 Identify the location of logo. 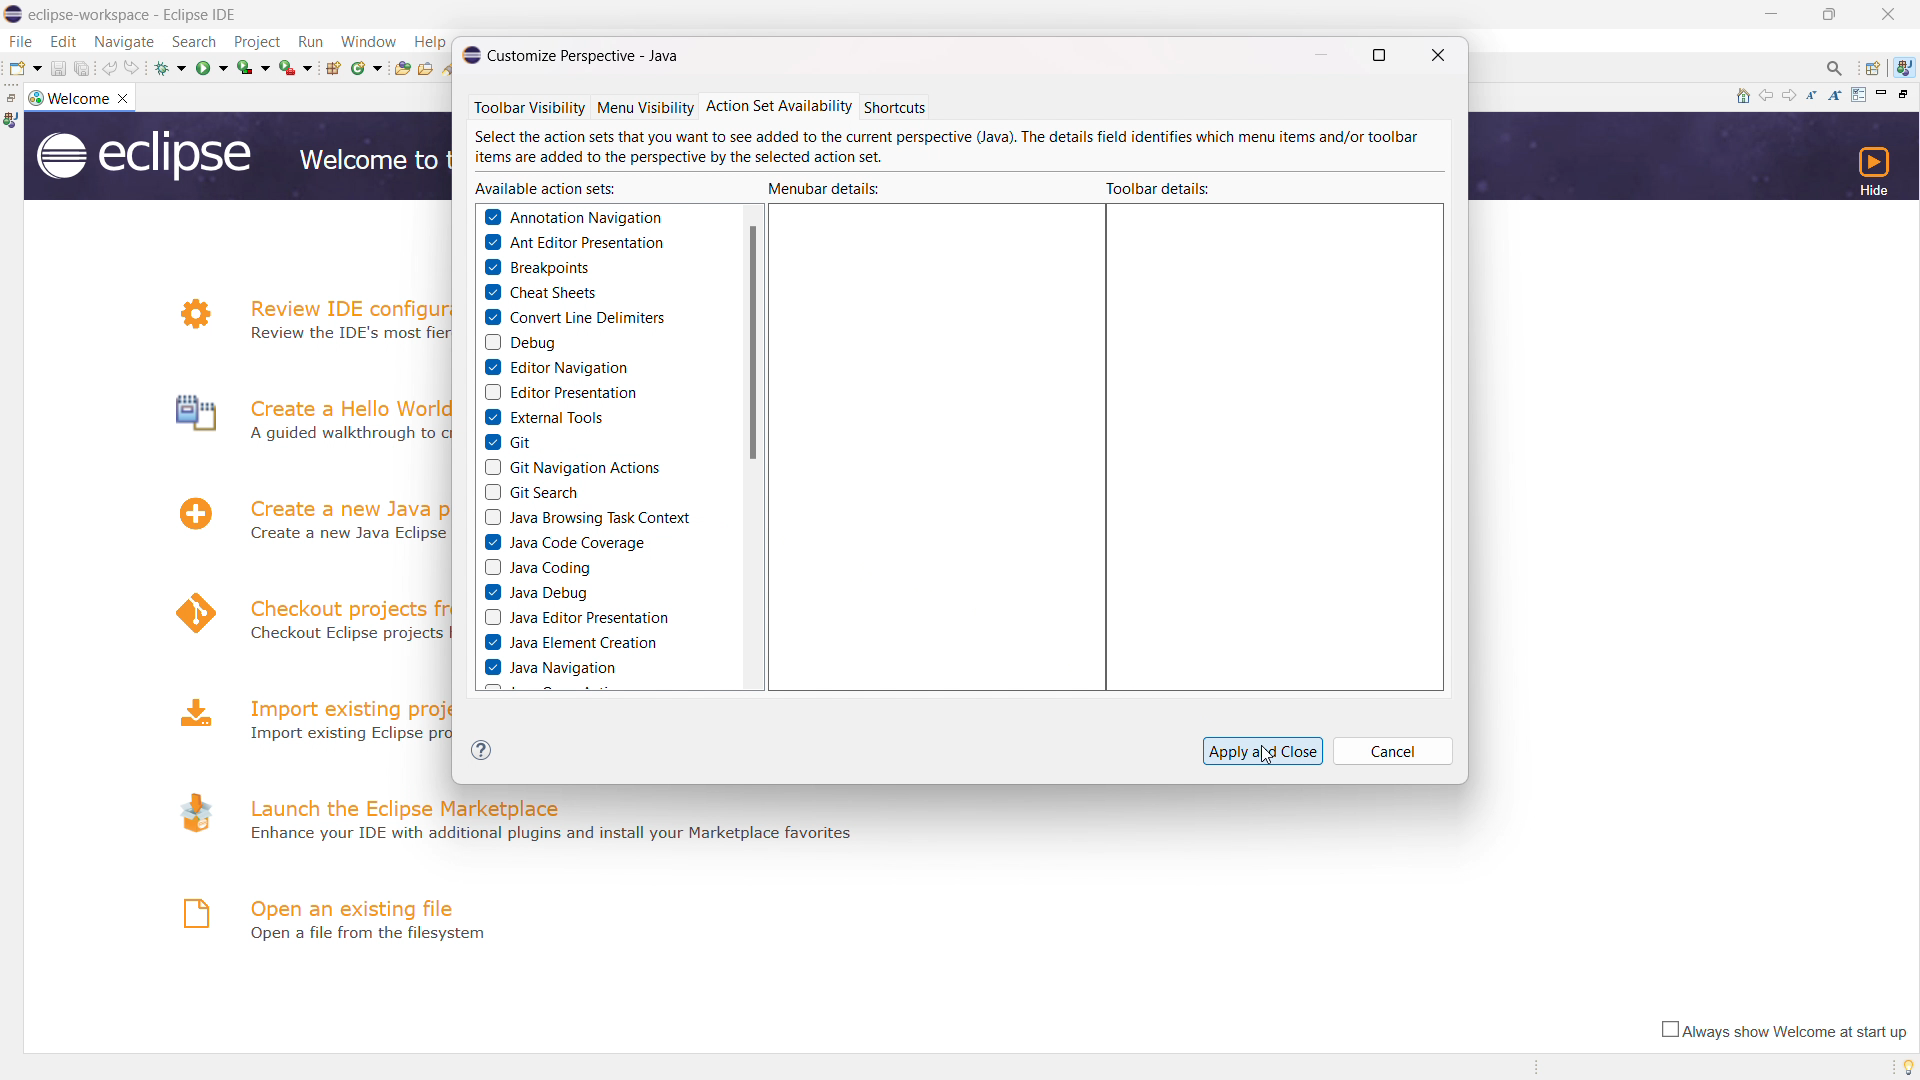
(34, 97).